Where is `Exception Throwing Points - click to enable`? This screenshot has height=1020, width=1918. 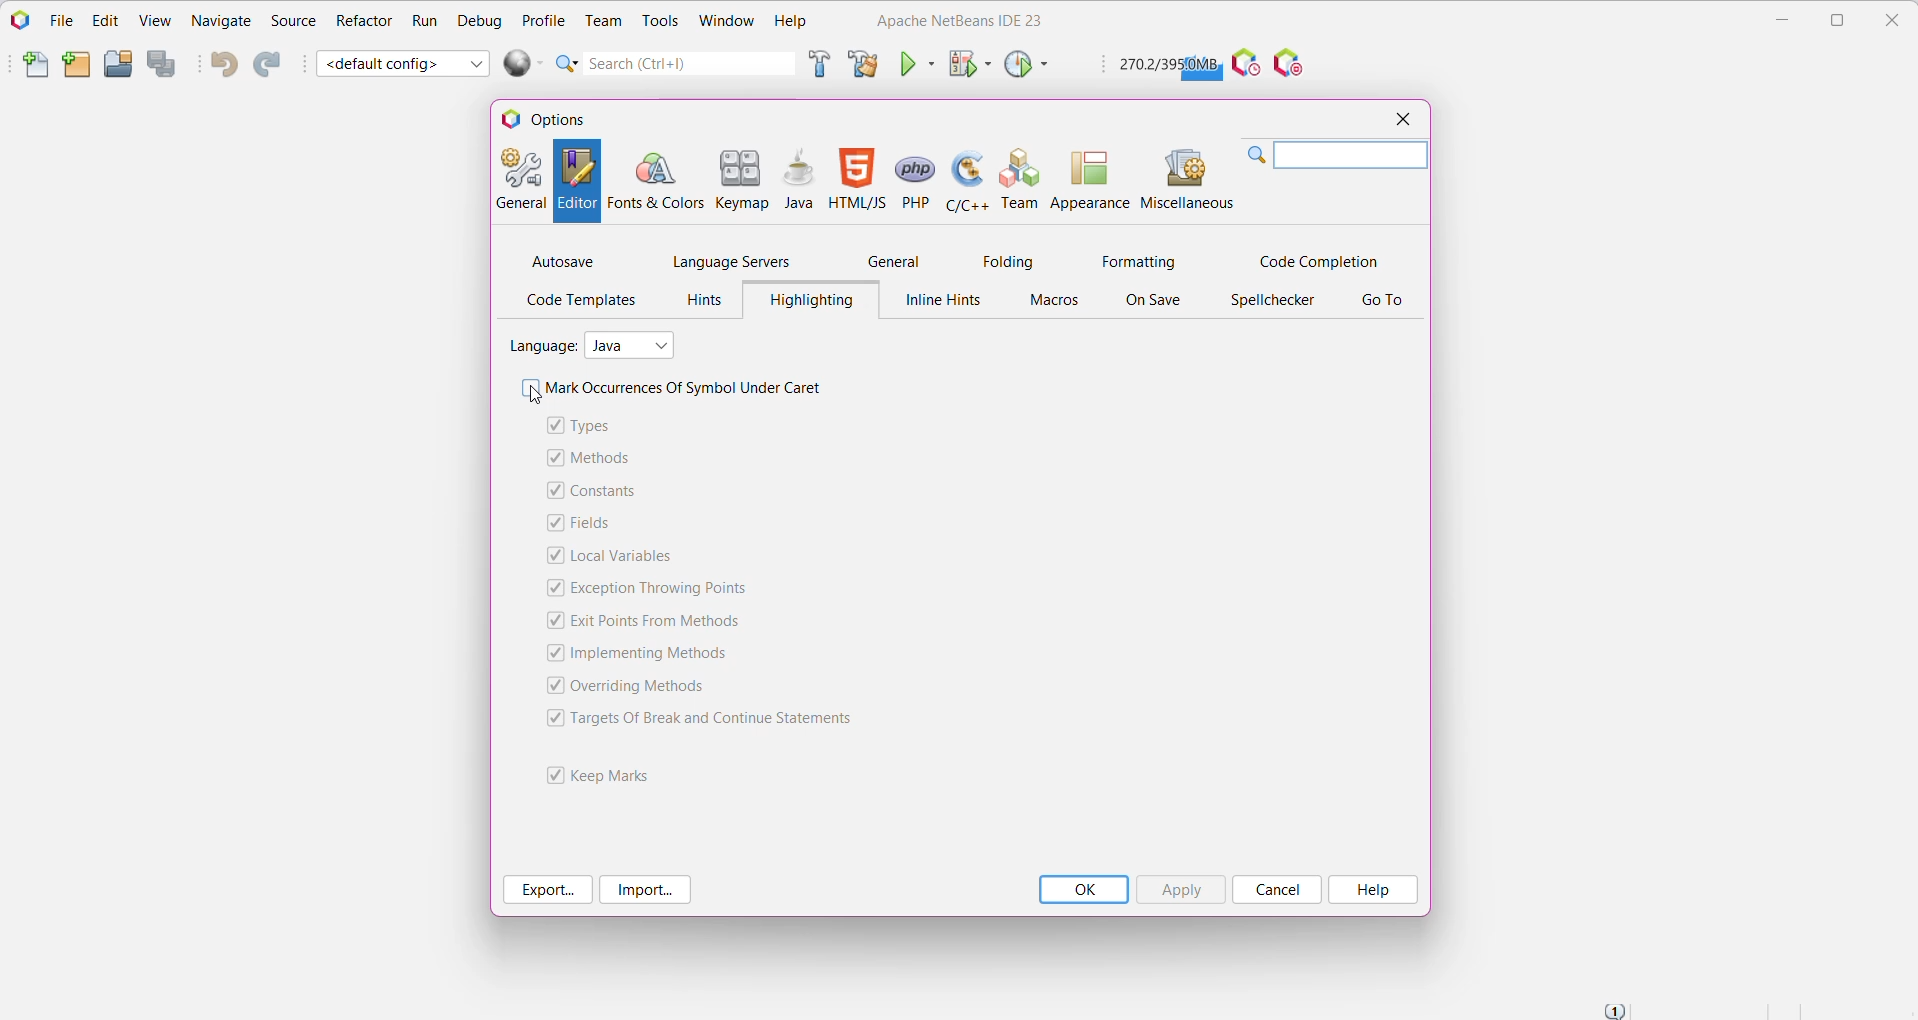 Exception Throwing Points - click to enable is located at coordinates (665, 589).